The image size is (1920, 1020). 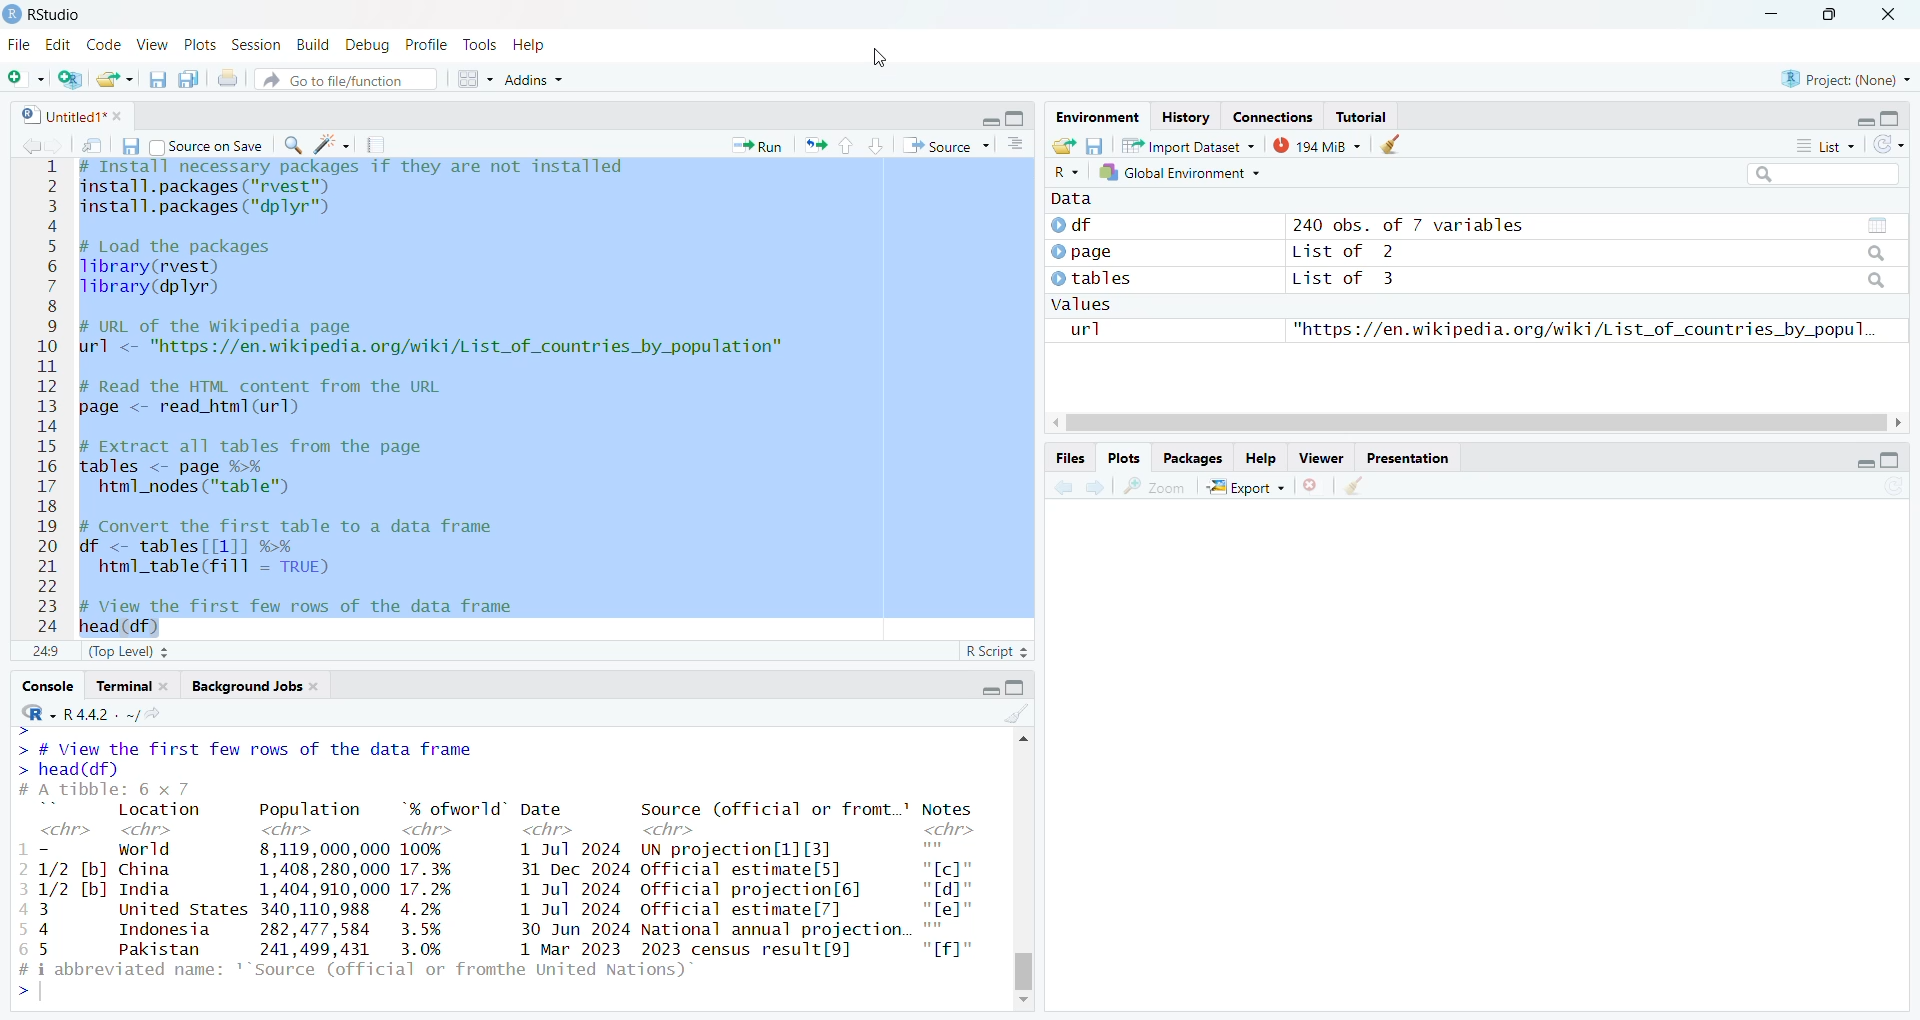 I want to click on scroll down, so click(x=1024, y=1002).